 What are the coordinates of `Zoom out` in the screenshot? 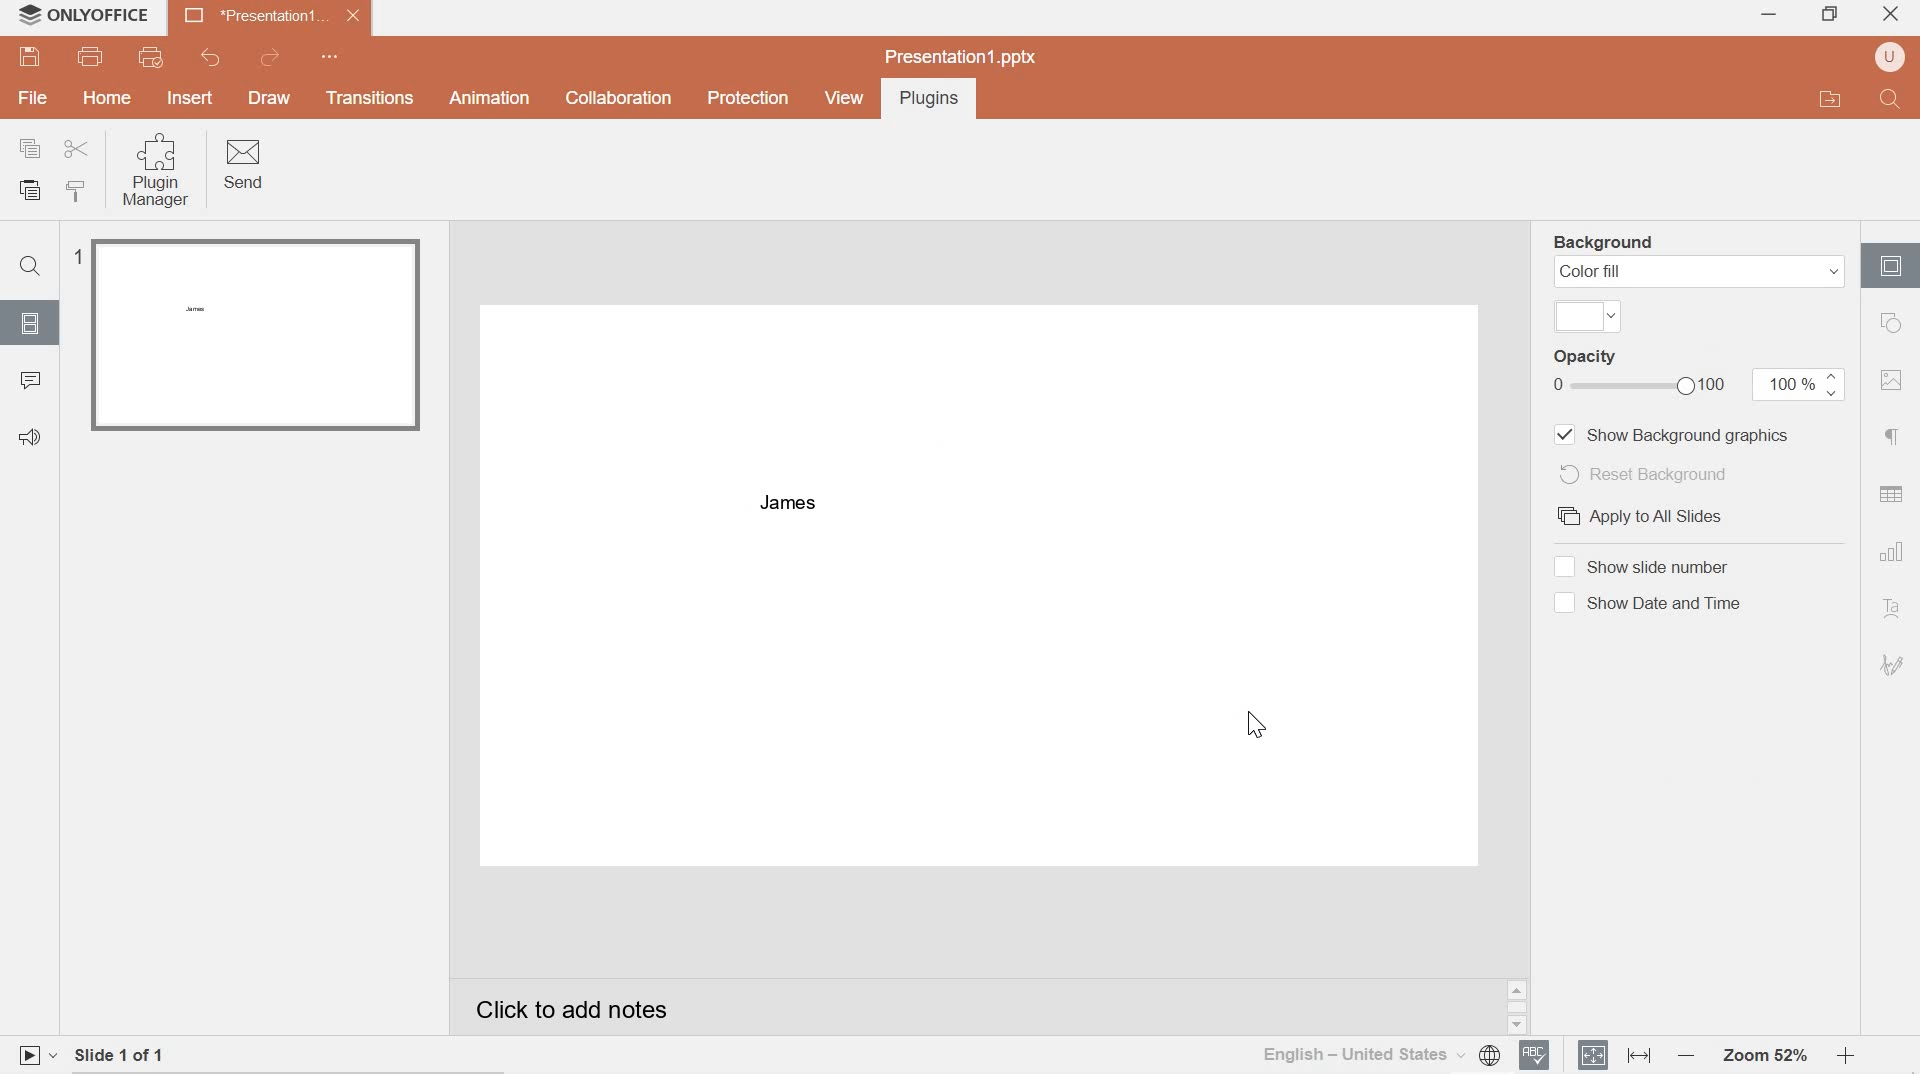 It's located at (1685, 1056).